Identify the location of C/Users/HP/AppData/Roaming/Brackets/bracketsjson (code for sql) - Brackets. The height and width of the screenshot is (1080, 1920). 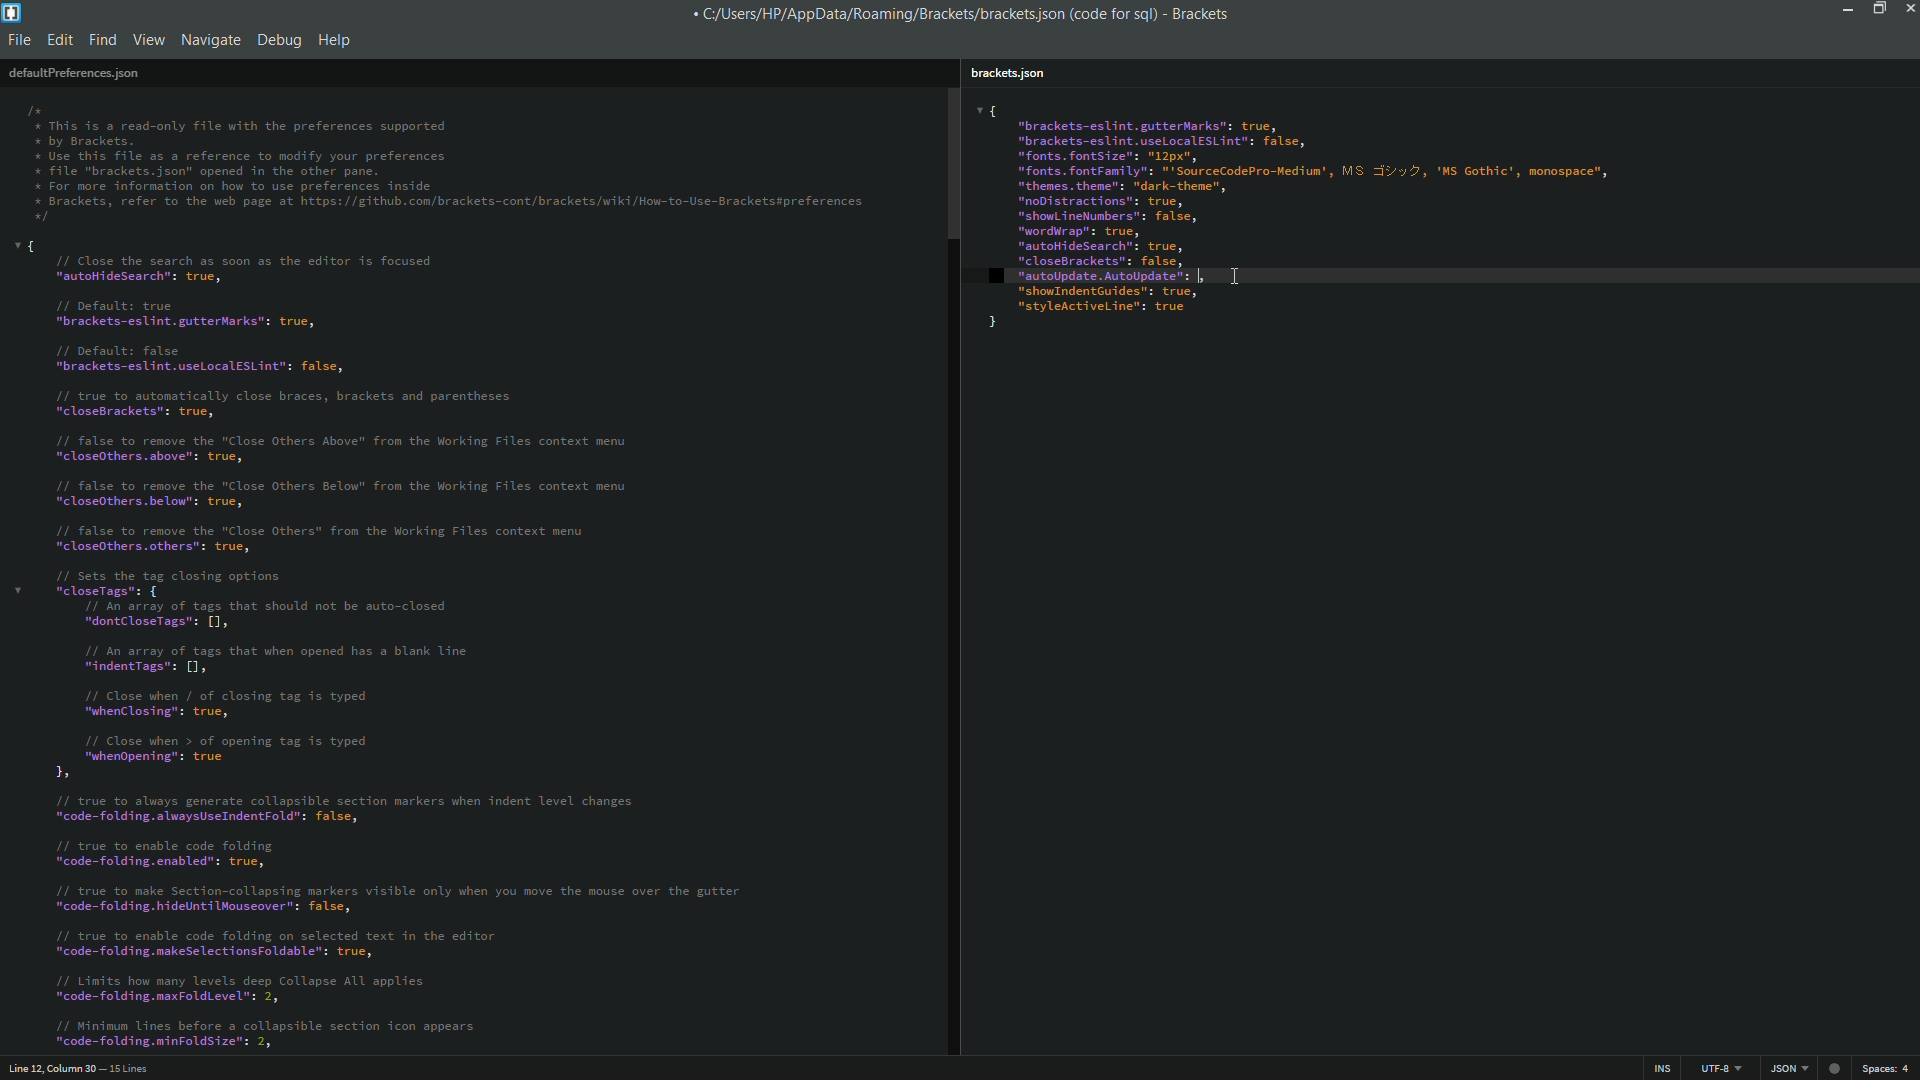
(970, 15).